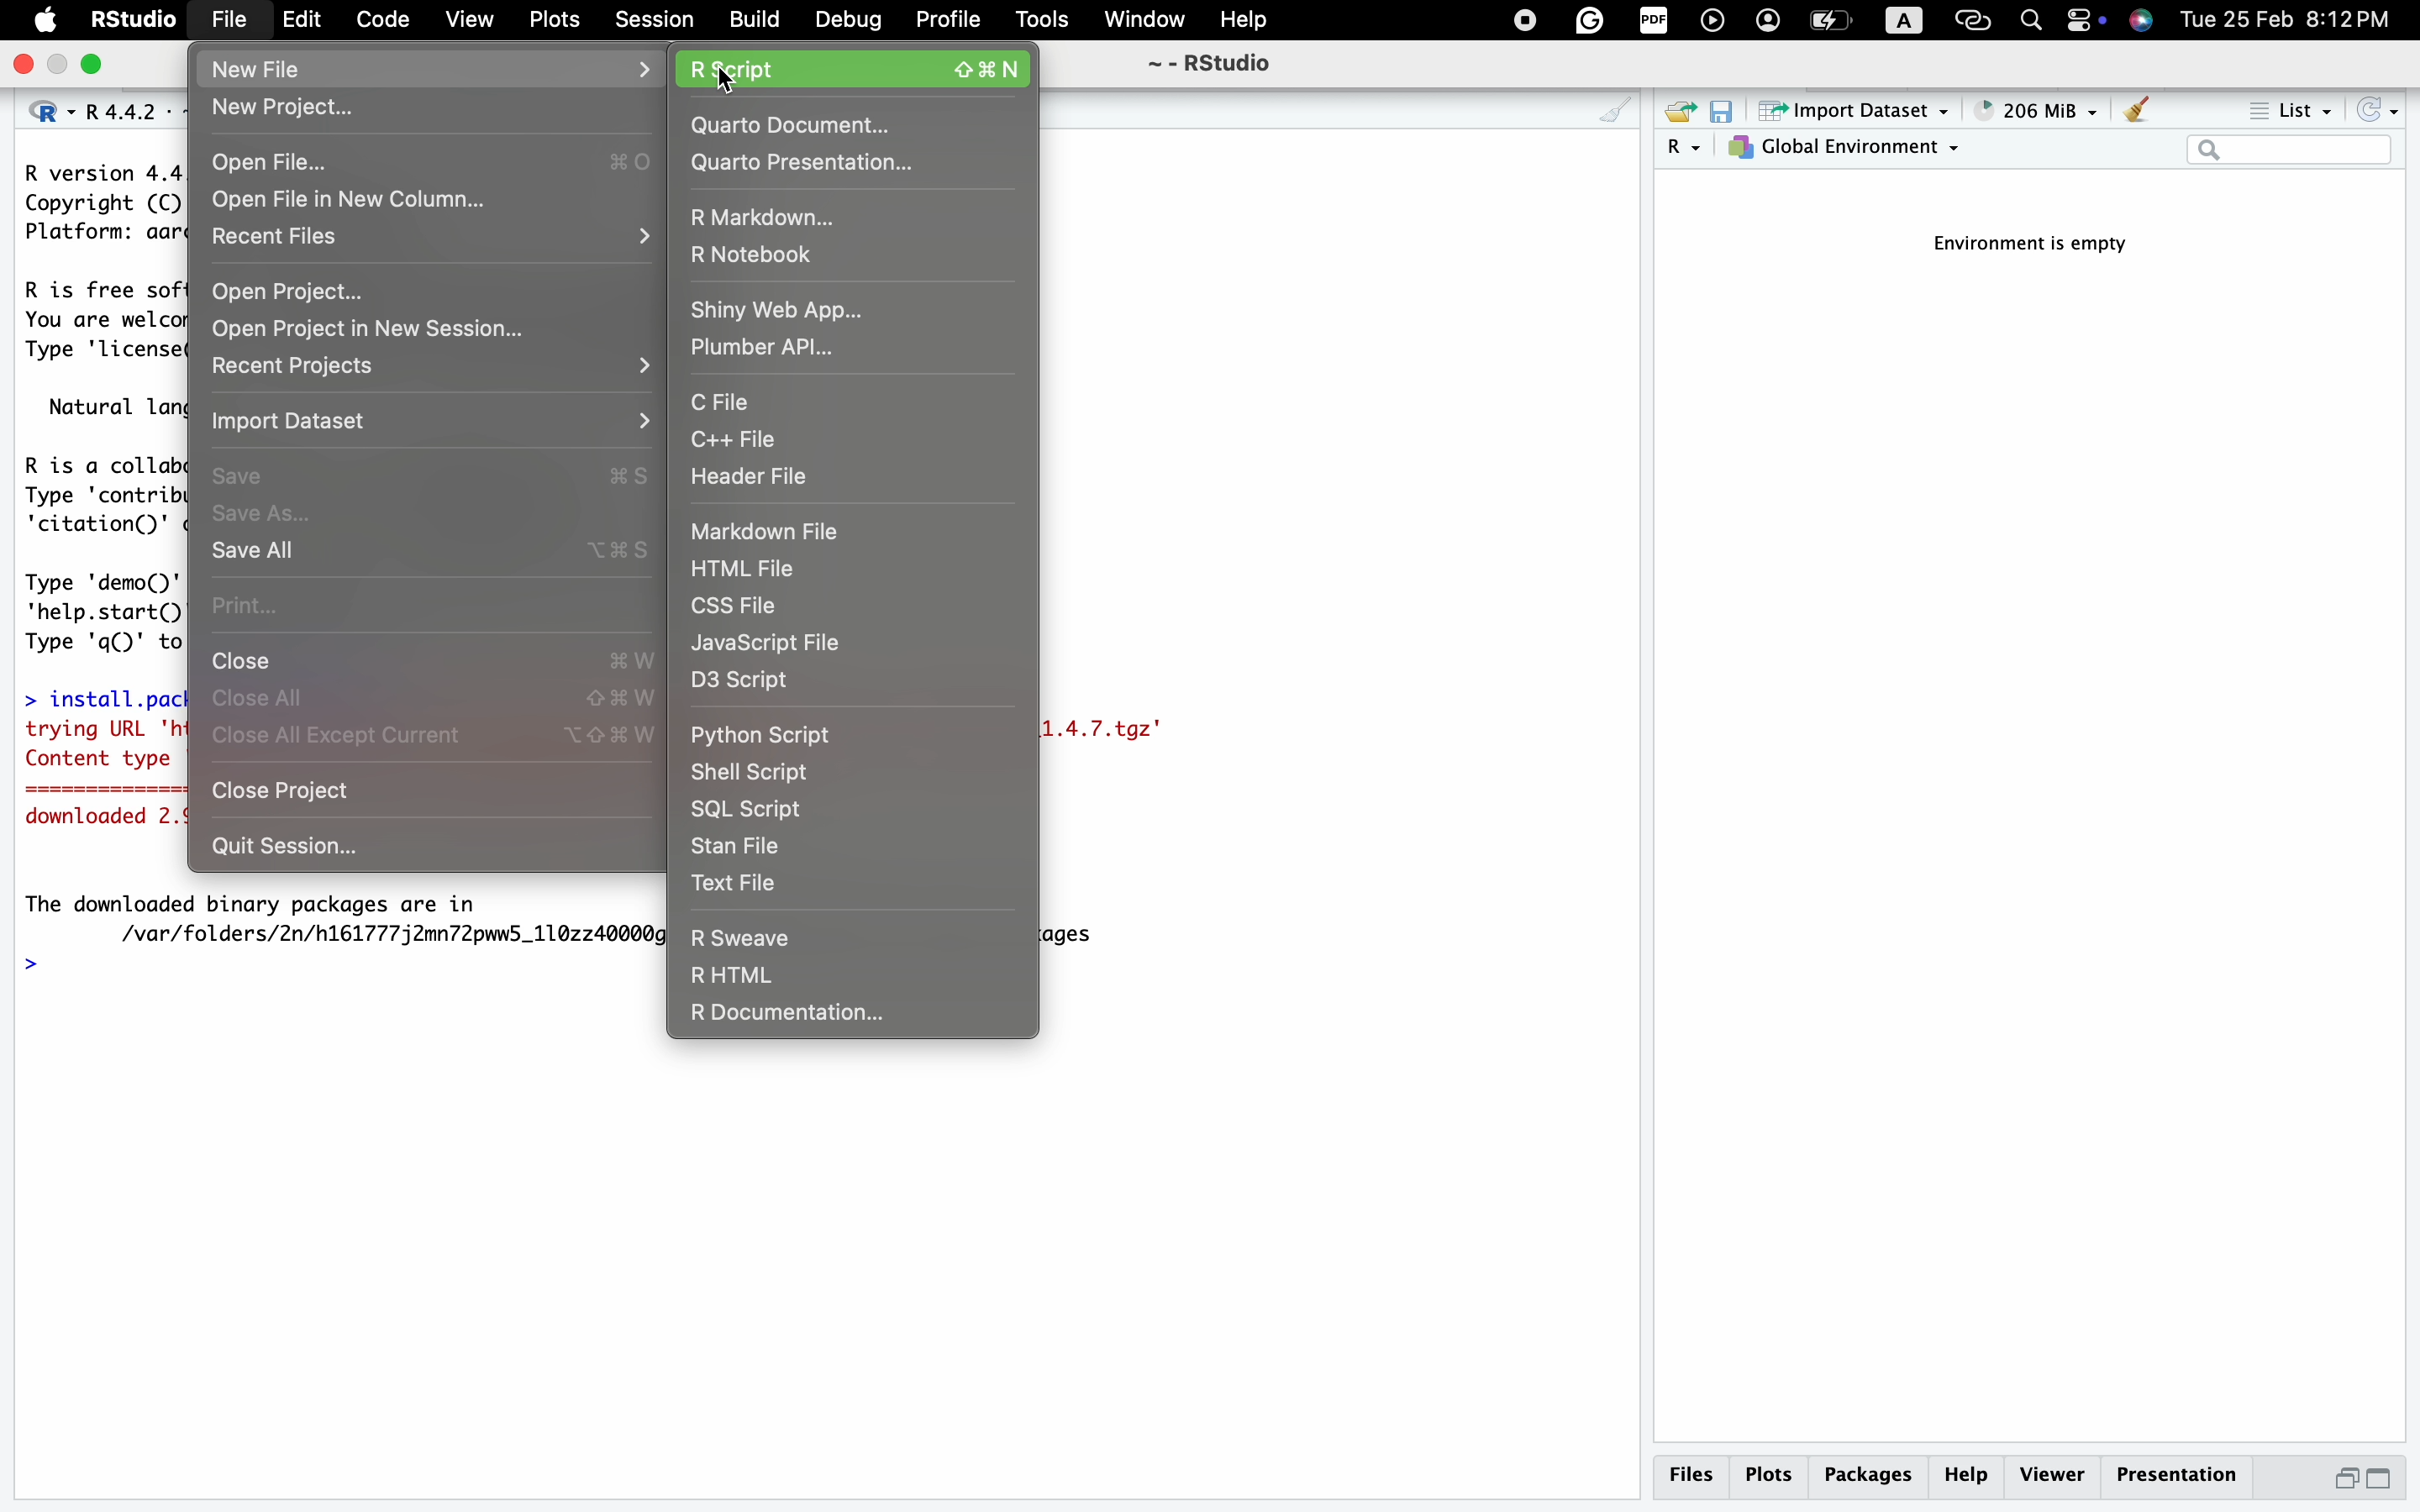 The width and height of the screenshot is (2420, 1512). I want to click on quarto document, so click(854, 124).